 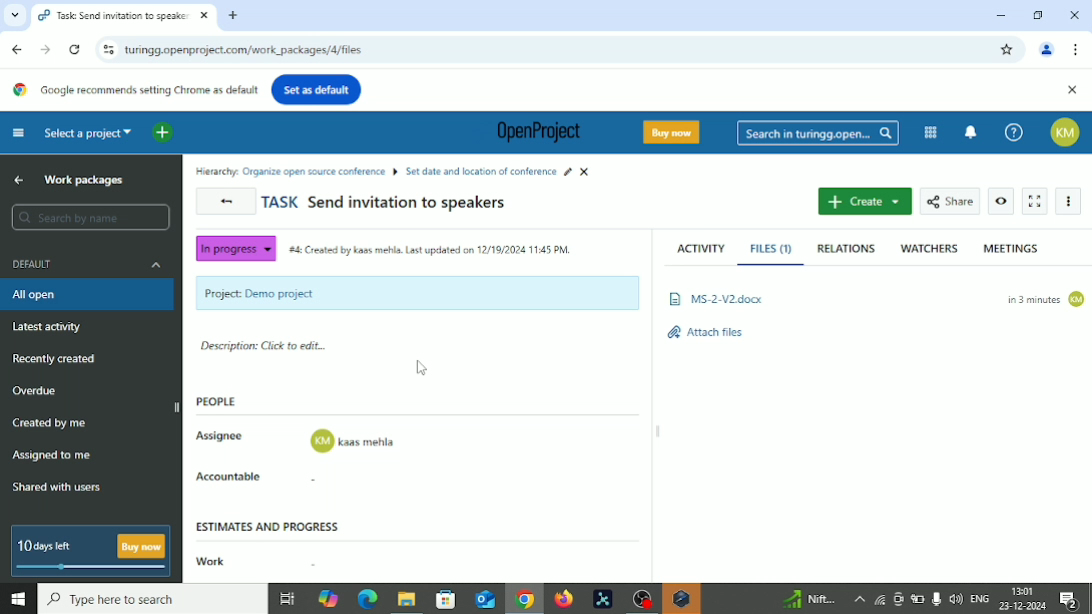 I want to click on People, so click(x=223, y=403).